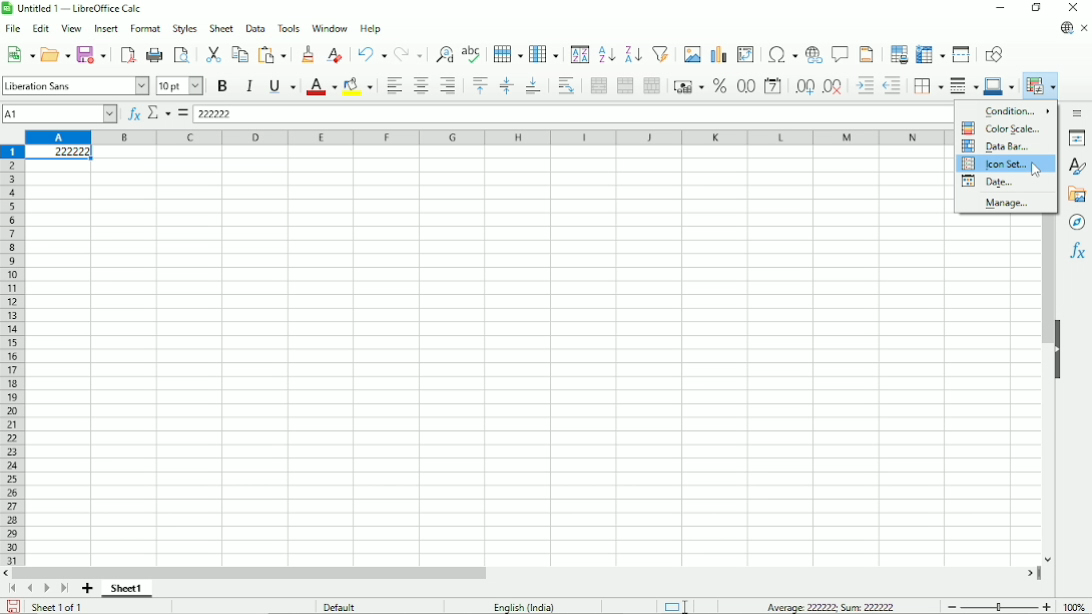 This screenshot has width=1092, height=614. I want to click on Format, so click(145, 29).